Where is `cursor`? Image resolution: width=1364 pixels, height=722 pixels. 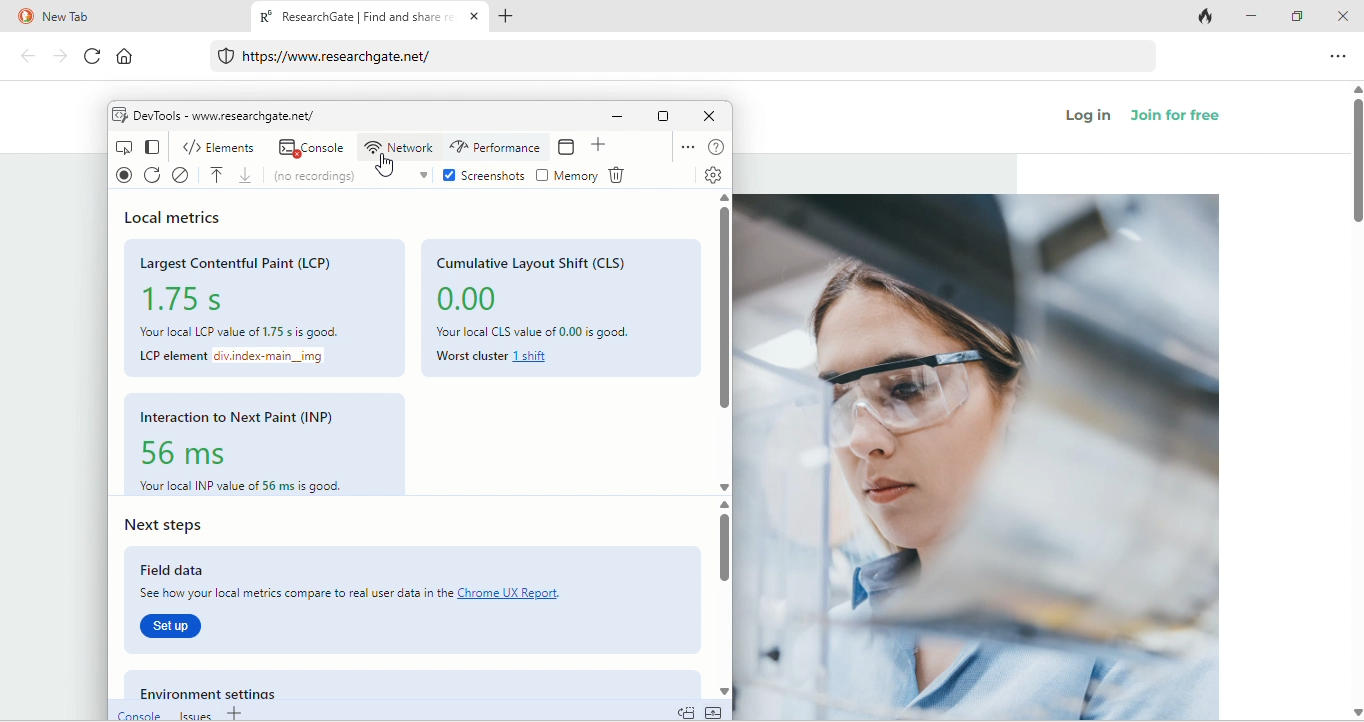
cursor is located at coordinates (388, 164).